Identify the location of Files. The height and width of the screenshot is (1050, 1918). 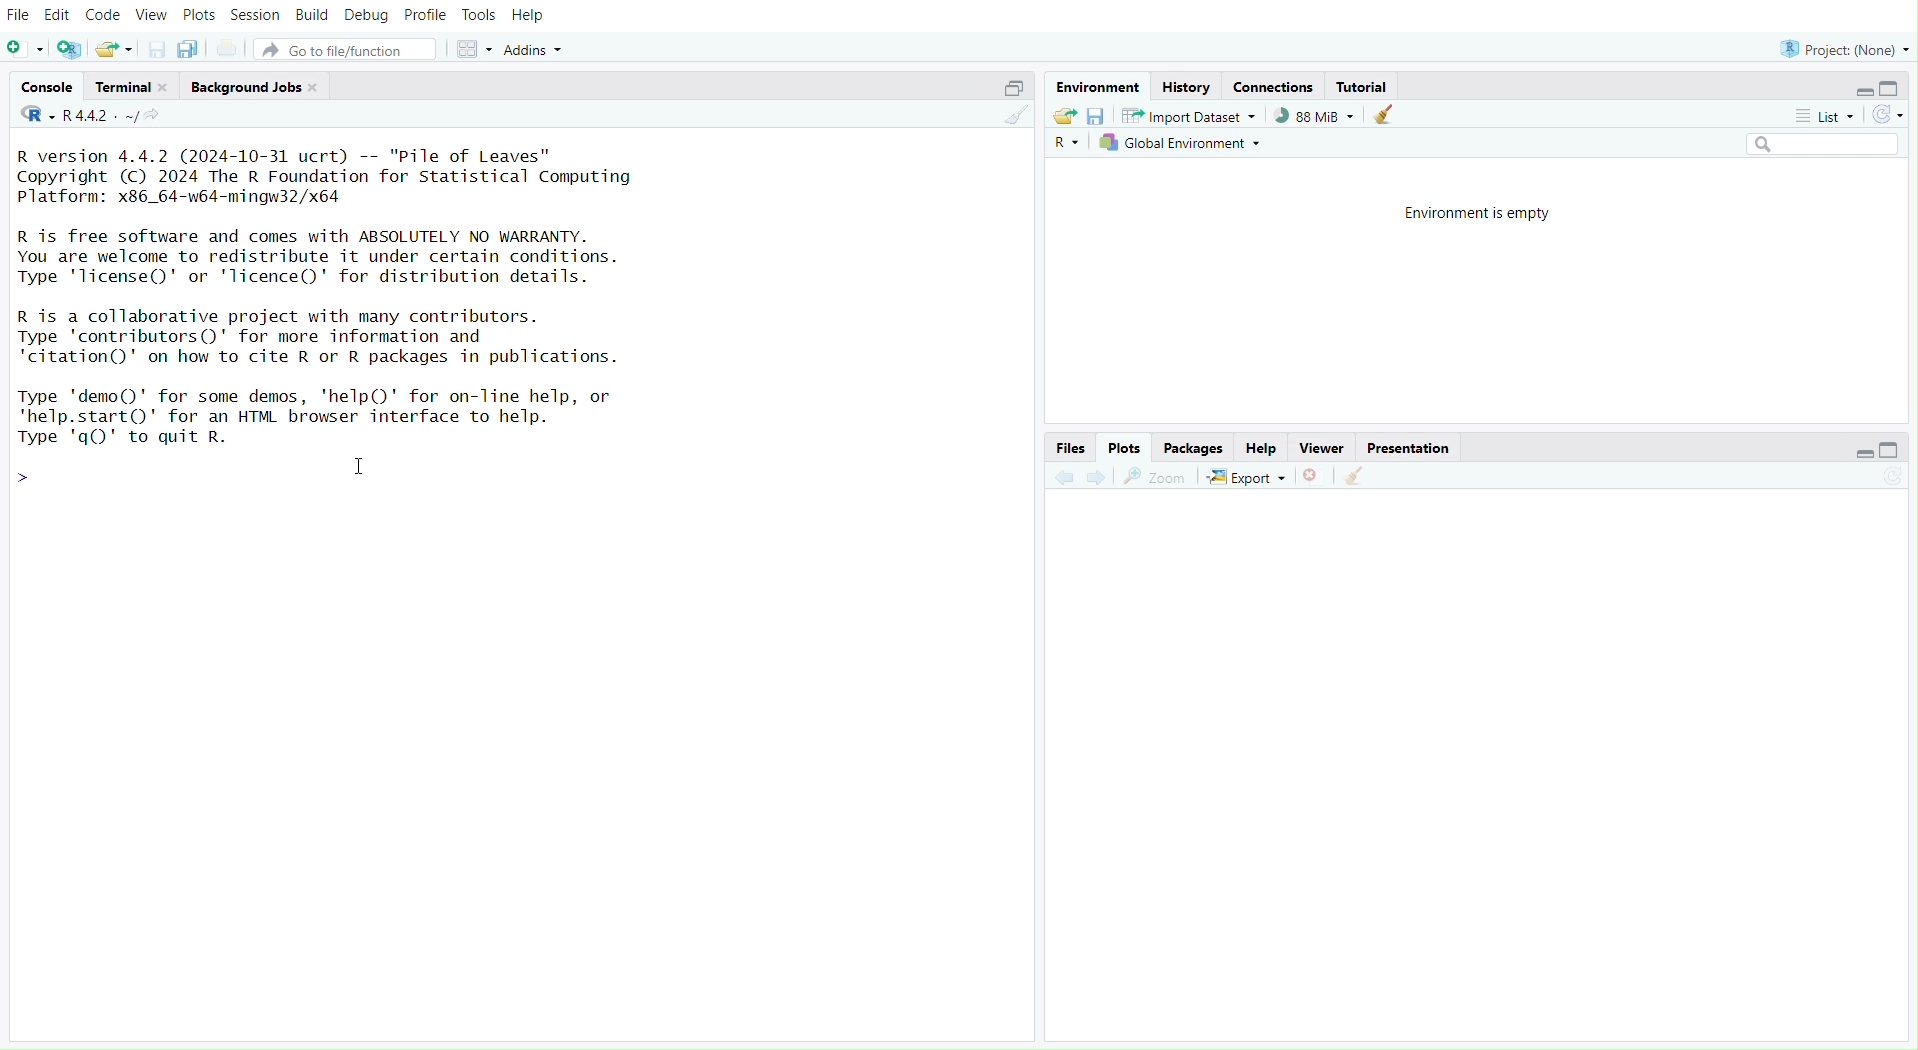
(1071, 447).